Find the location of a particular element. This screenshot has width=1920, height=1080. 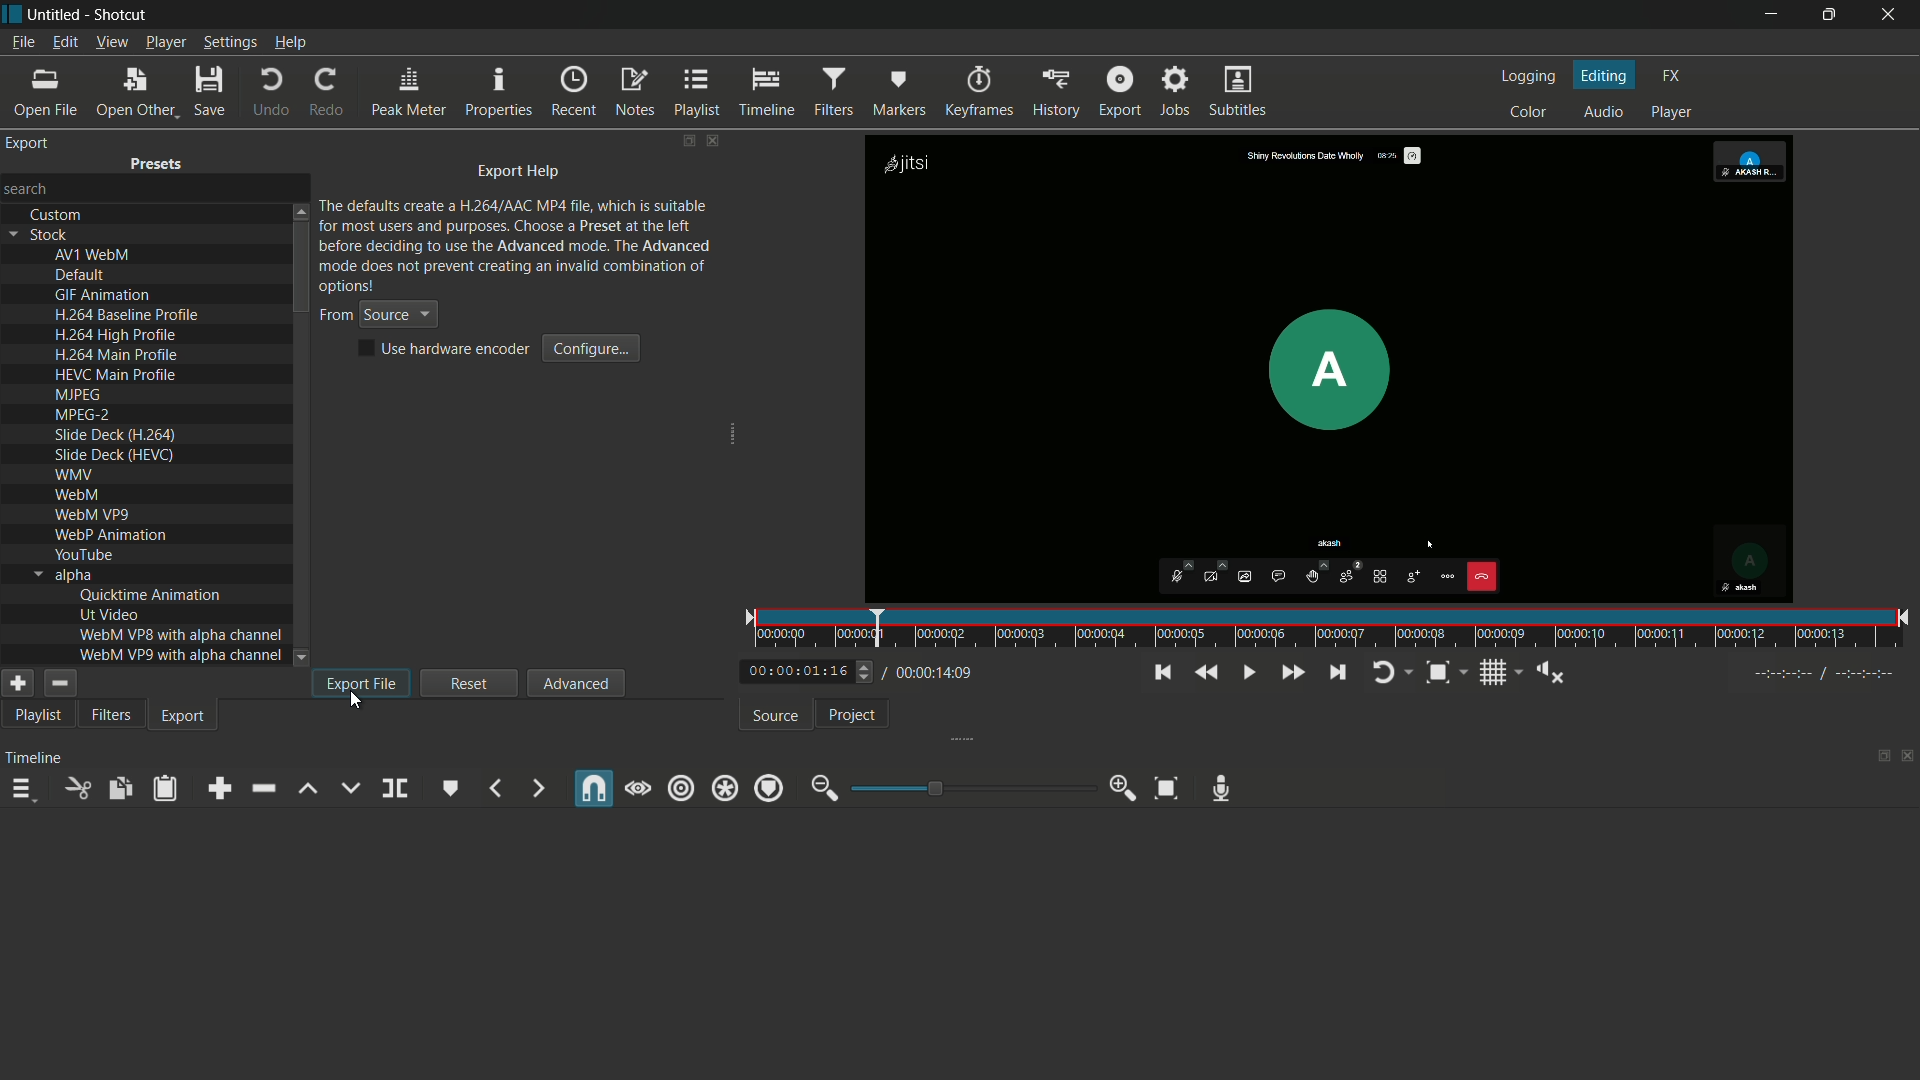

scrub while dragging is located at coordinates (637, 789).